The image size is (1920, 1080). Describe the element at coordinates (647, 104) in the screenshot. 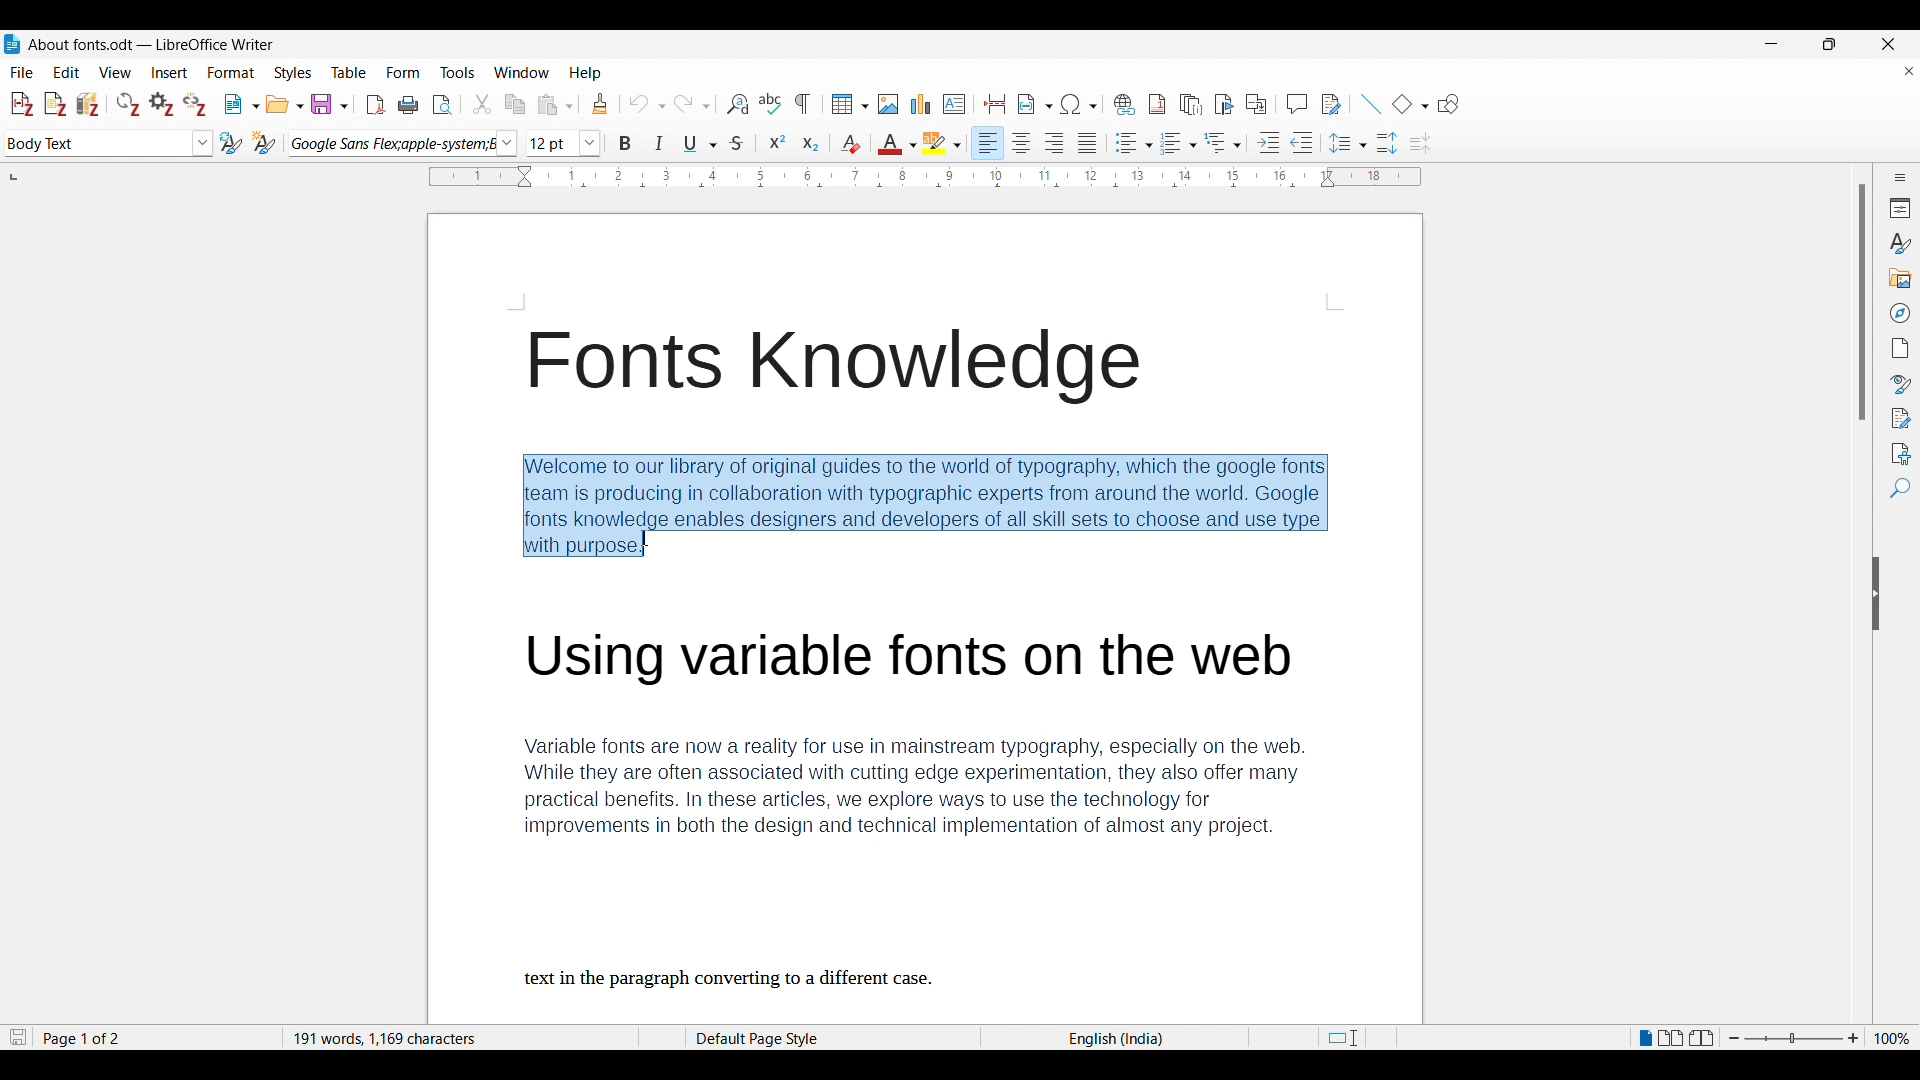

I see `Undo` at that location.